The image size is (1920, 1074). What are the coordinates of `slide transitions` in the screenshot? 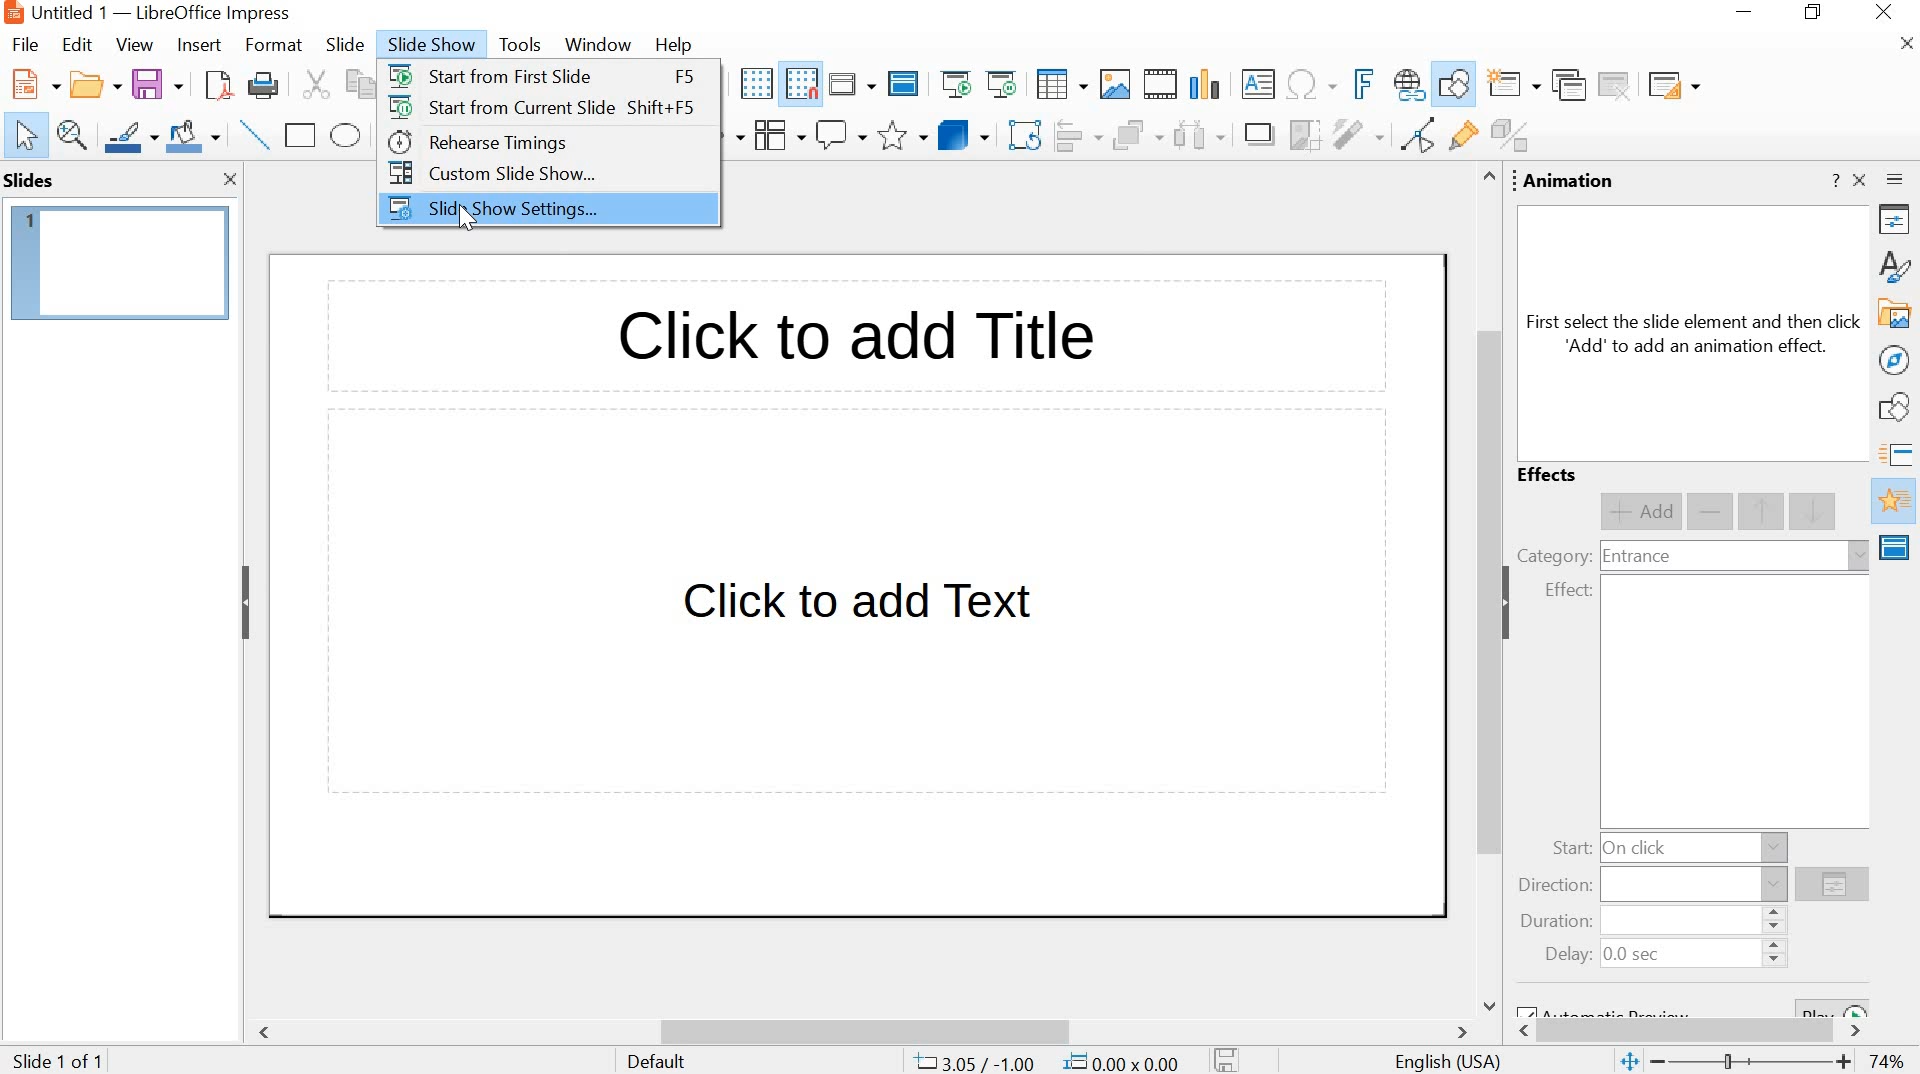 It's located at (1898, 455).